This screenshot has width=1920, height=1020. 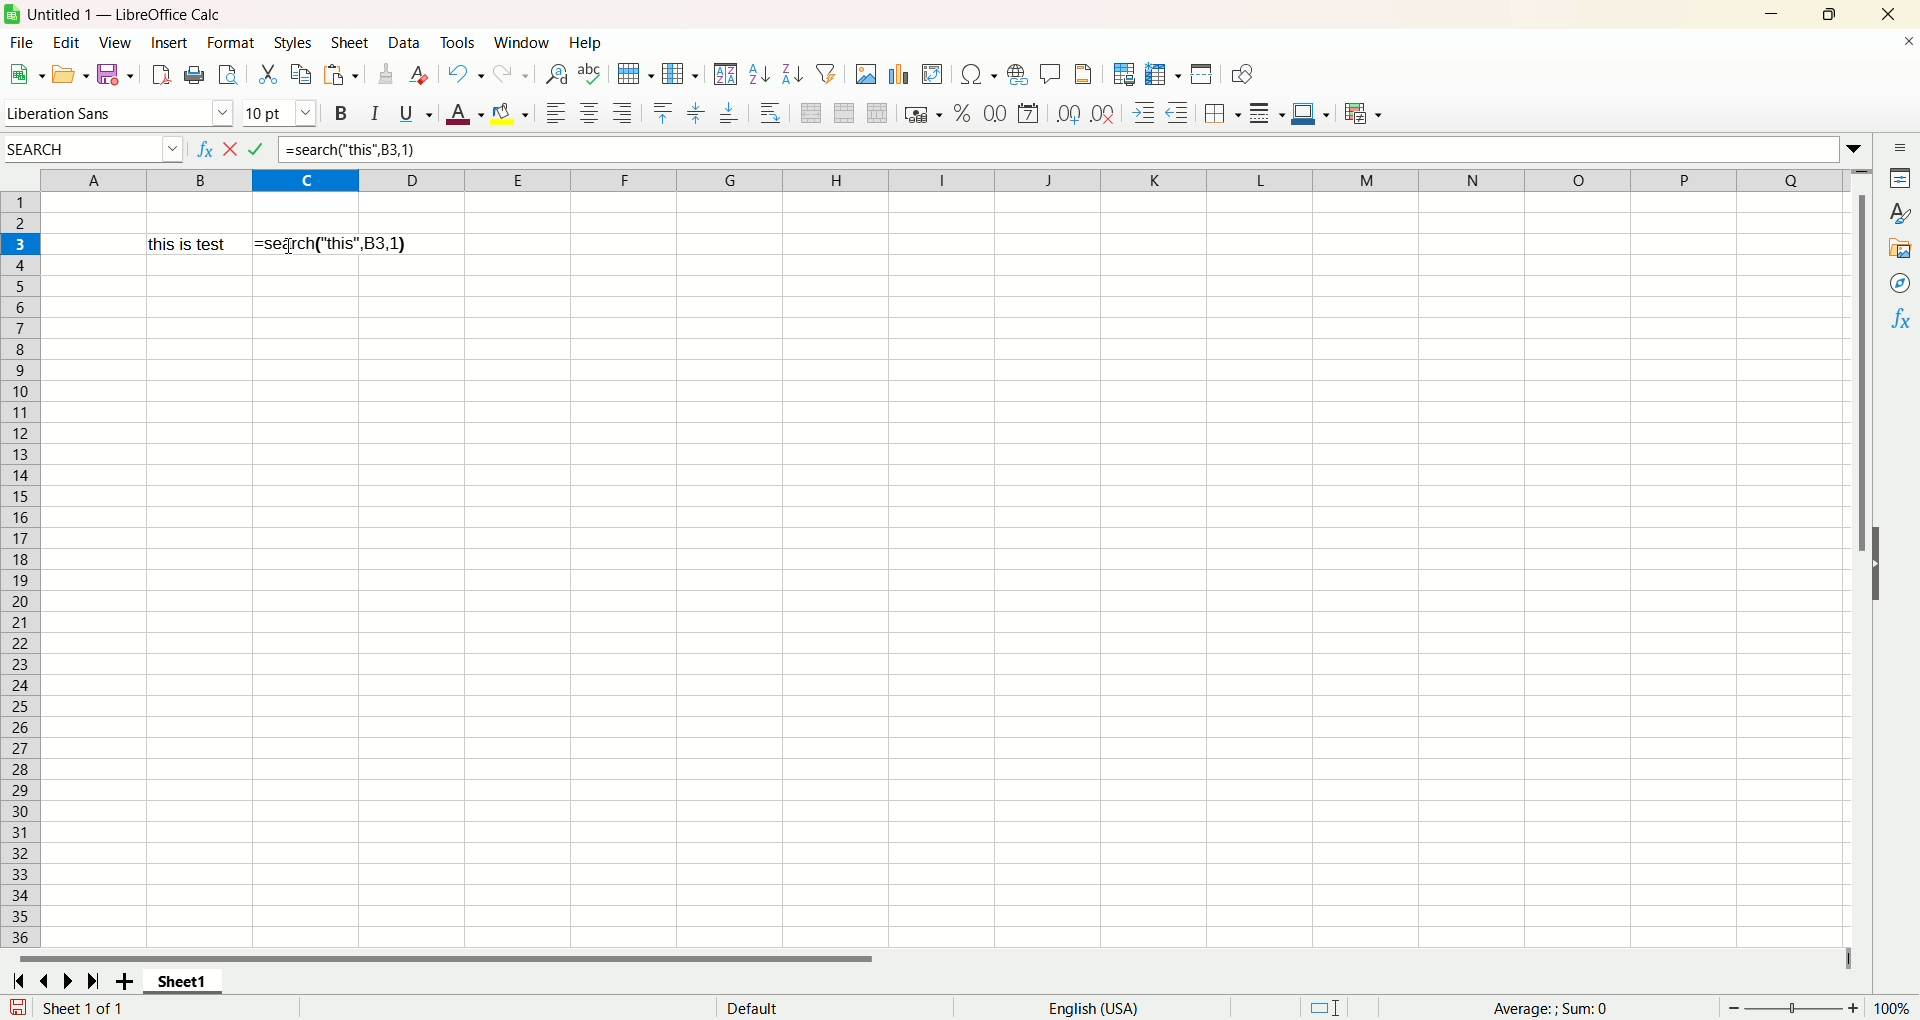 I want to click on column name, so click(x=939, y=181).